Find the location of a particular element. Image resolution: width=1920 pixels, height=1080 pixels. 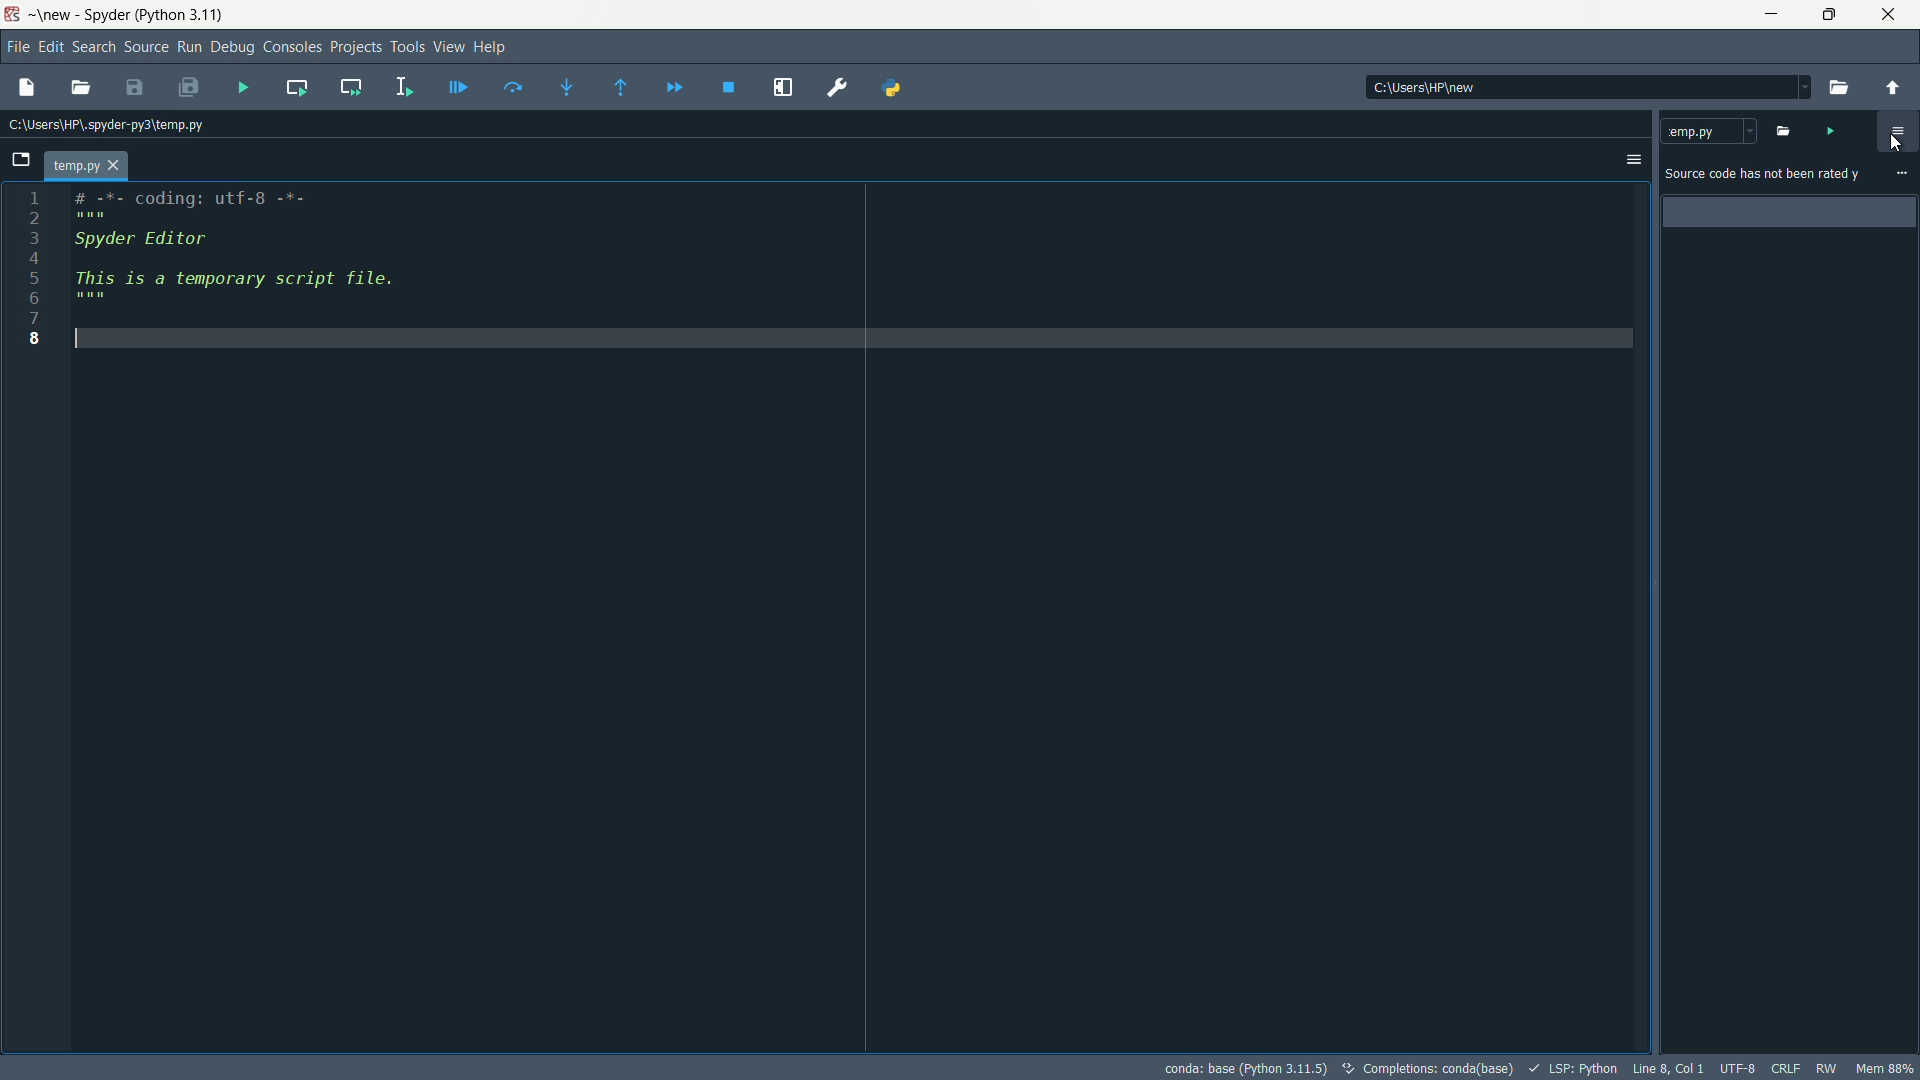

open file is located at coordinates (81, 88).